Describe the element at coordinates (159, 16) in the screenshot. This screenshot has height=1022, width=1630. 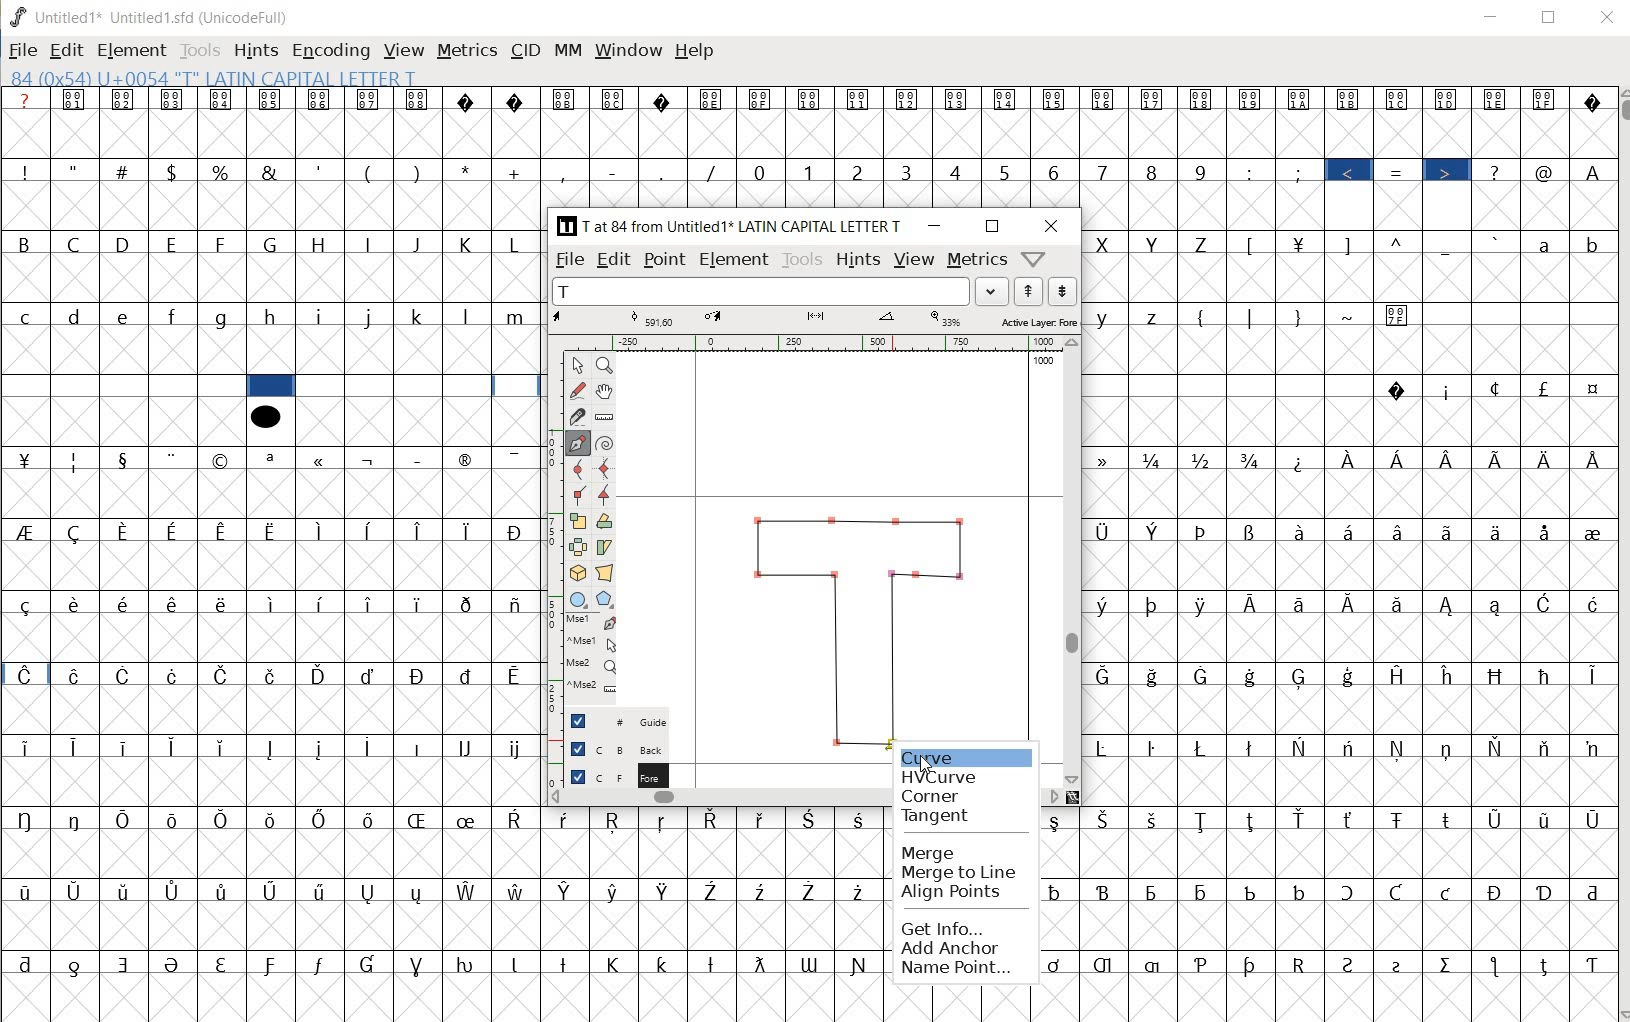
I see `Untitled1* Untitled 1.sfd (UnicodeFull)` at that location.